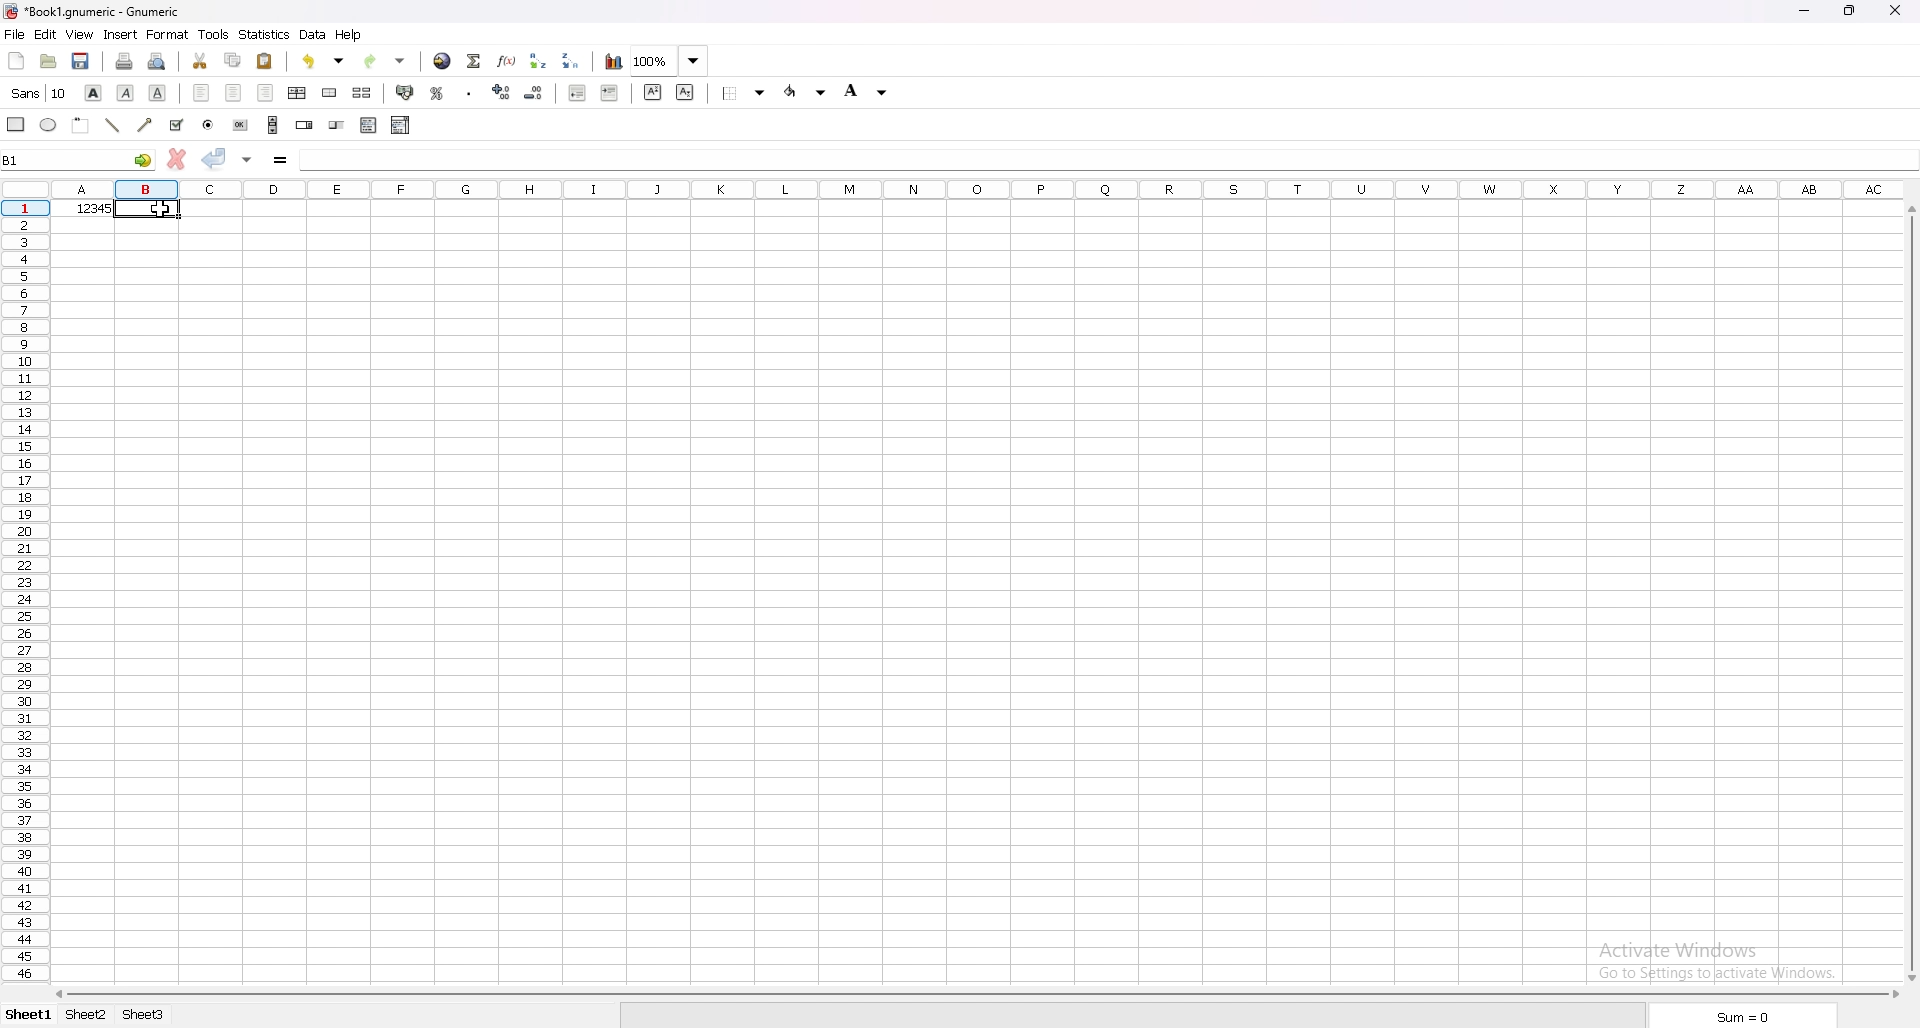 This screenshot has height=1028, width=1920. What do you see at coordinates (14, 35) in the screenshot?
I see `file` at bounding box center [14, 35].